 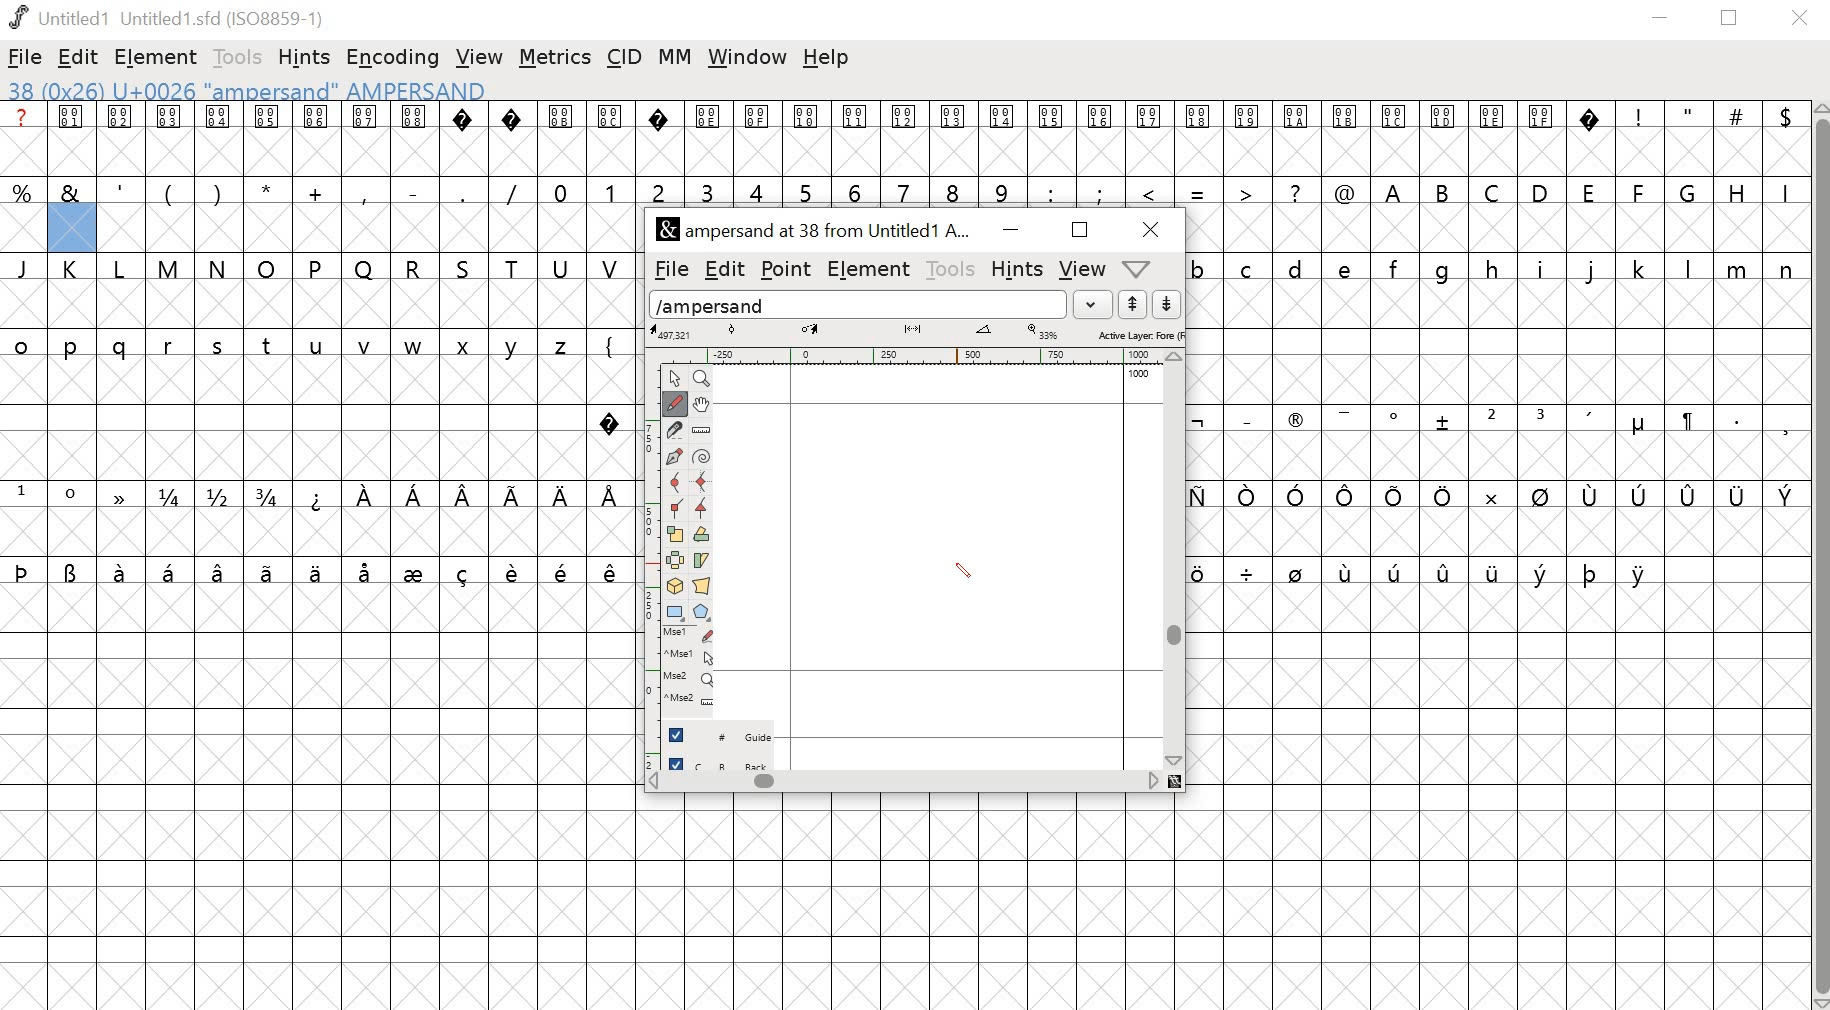 What do you see at coordinates (122, 190) in the screenshot?
I see `'` at bounding box center [122, 190].